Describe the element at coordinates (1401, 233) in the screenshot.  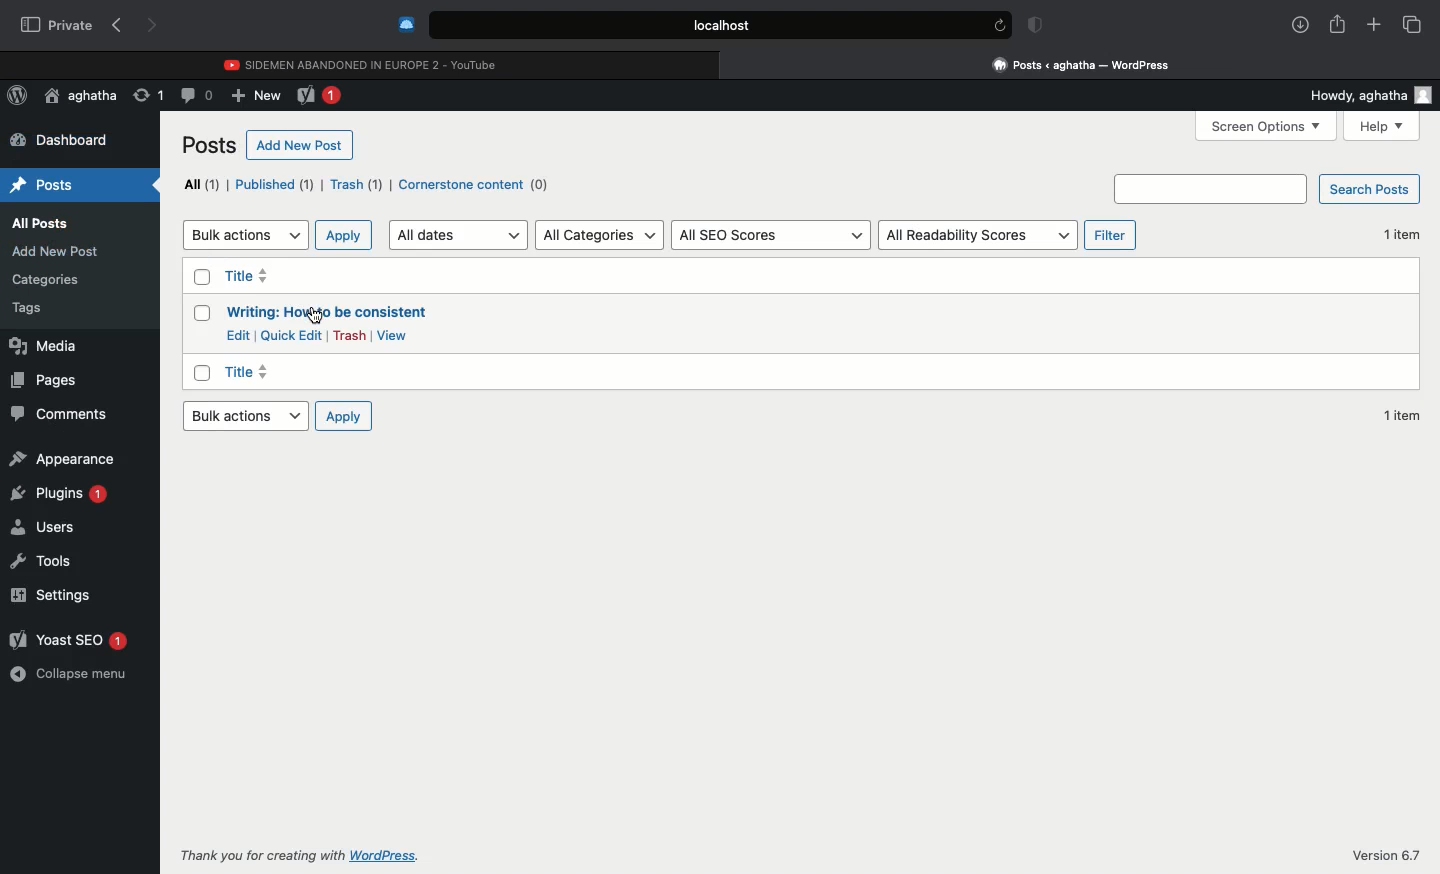
I see `1 item` at that location.